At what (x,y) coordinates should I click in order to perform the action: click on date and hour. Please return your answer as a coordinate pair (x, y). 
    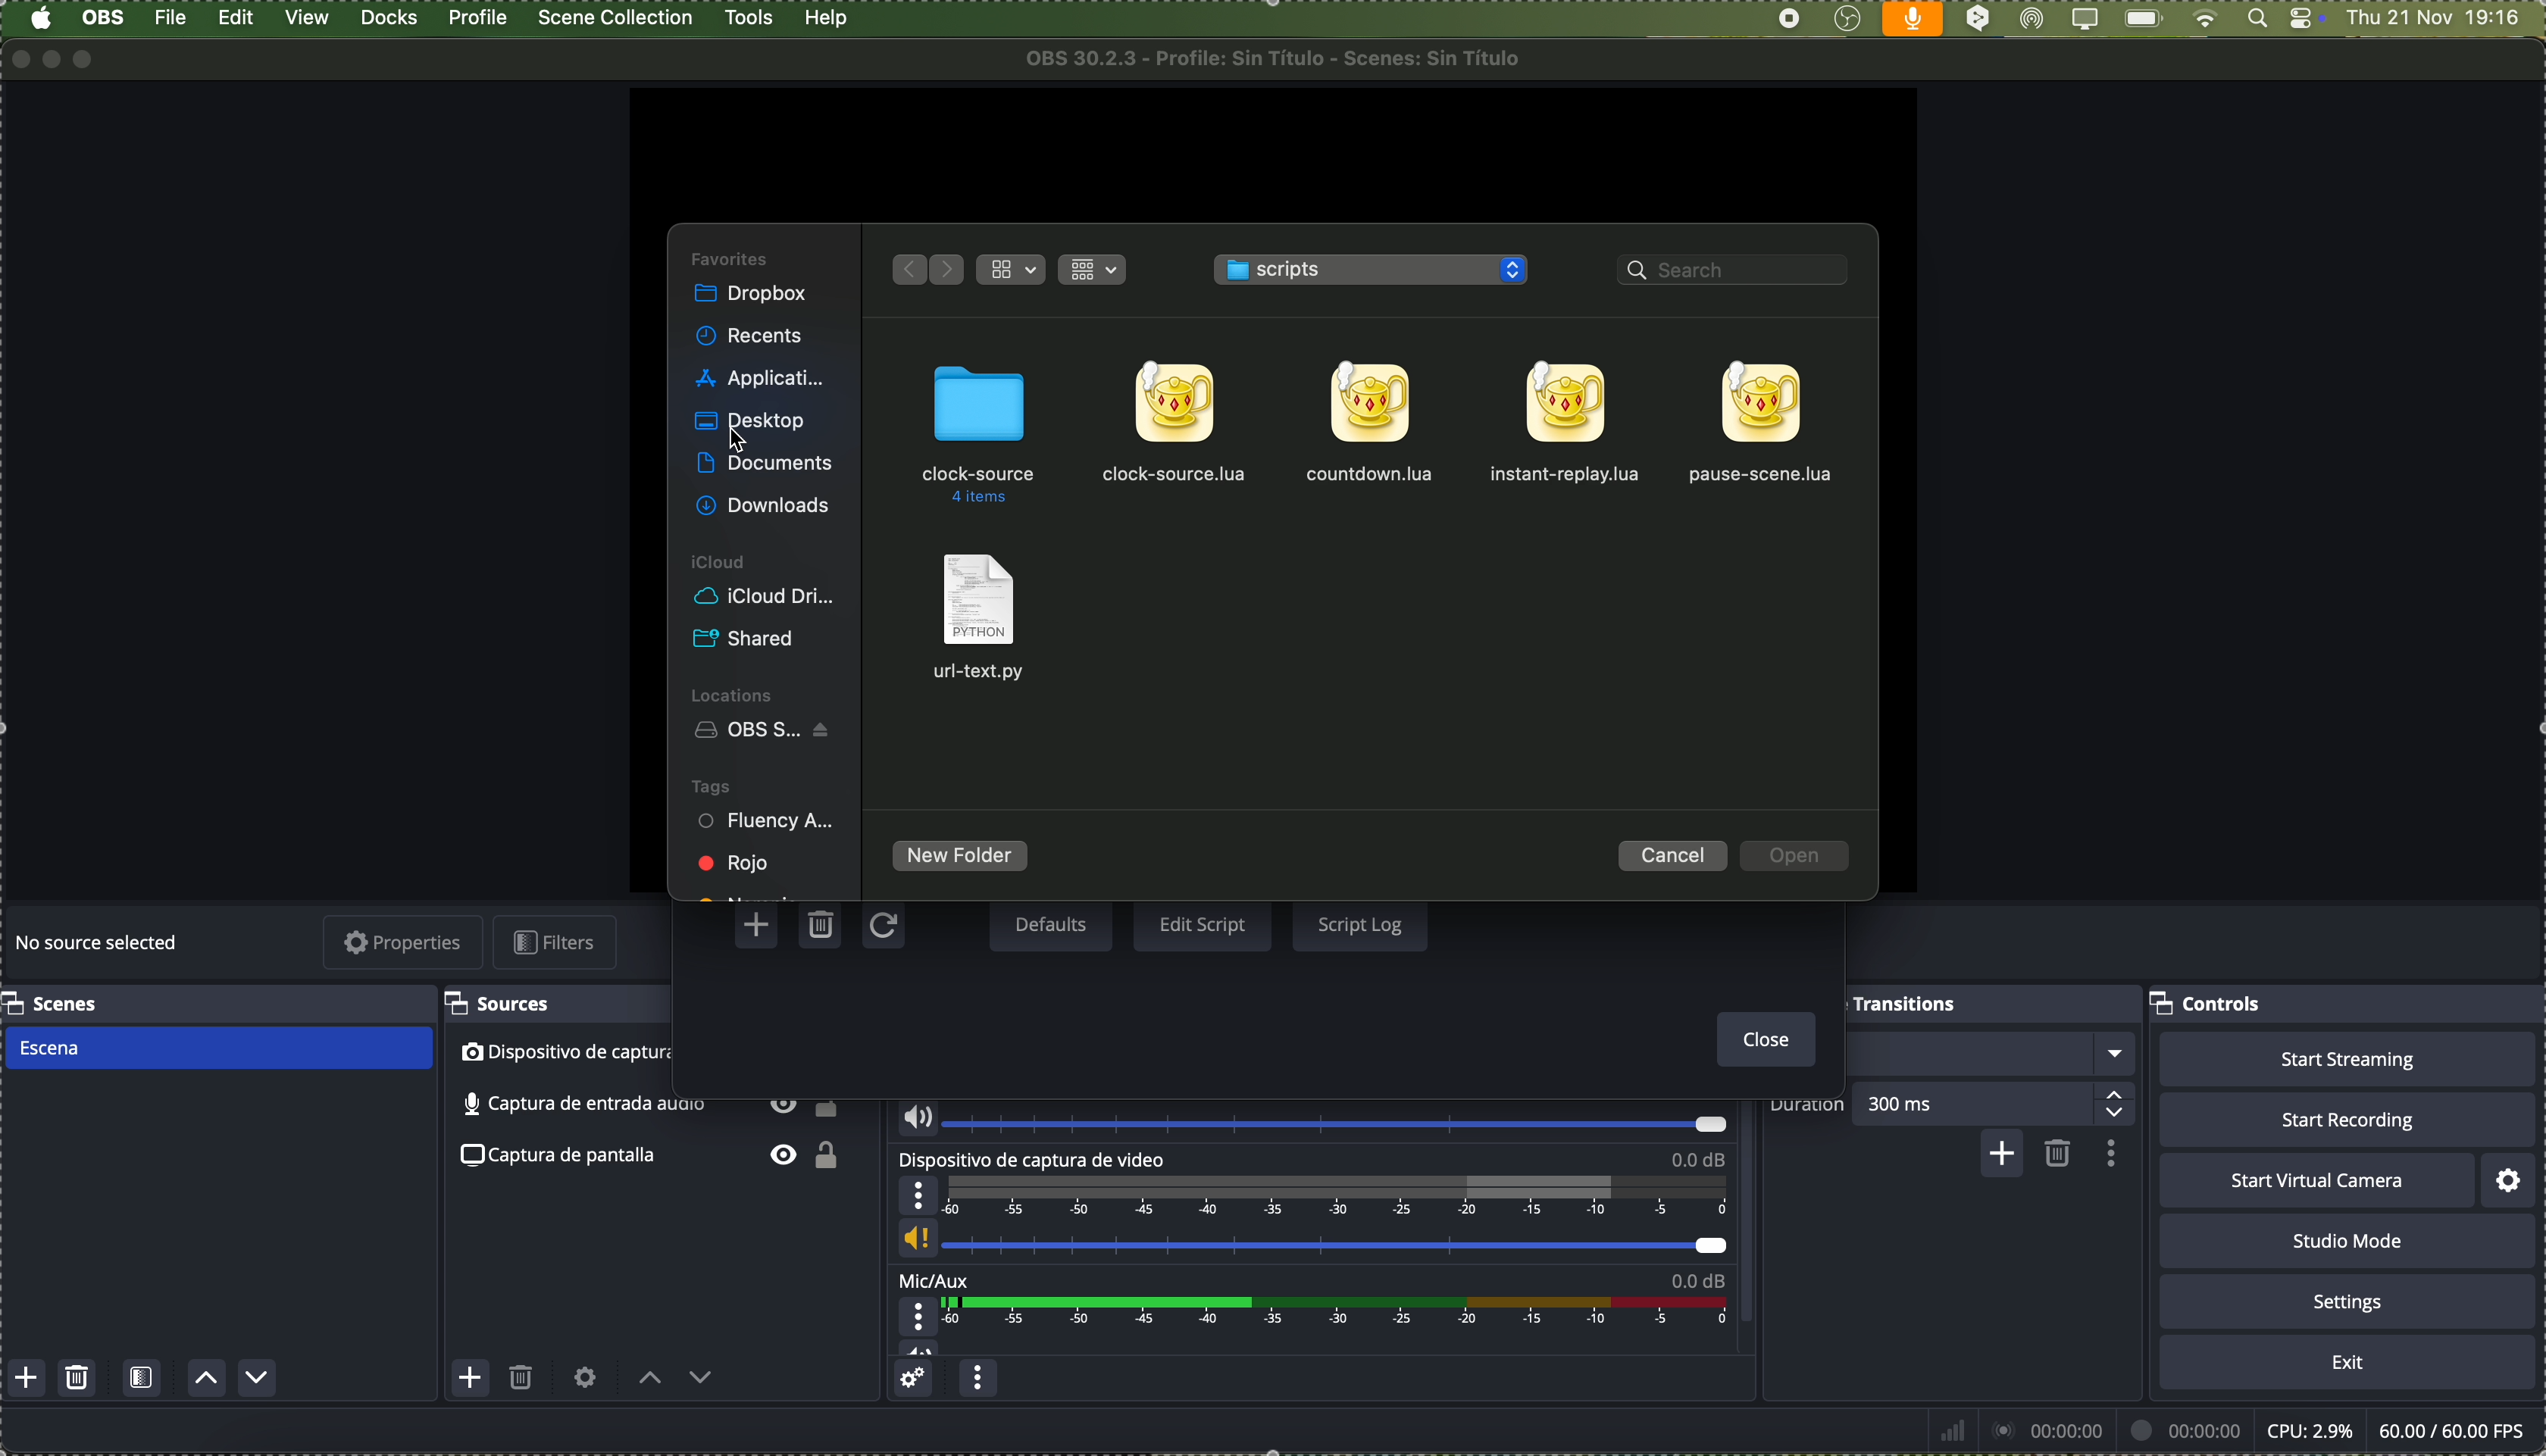
    Looking at the image, I should click on (2444, 19).